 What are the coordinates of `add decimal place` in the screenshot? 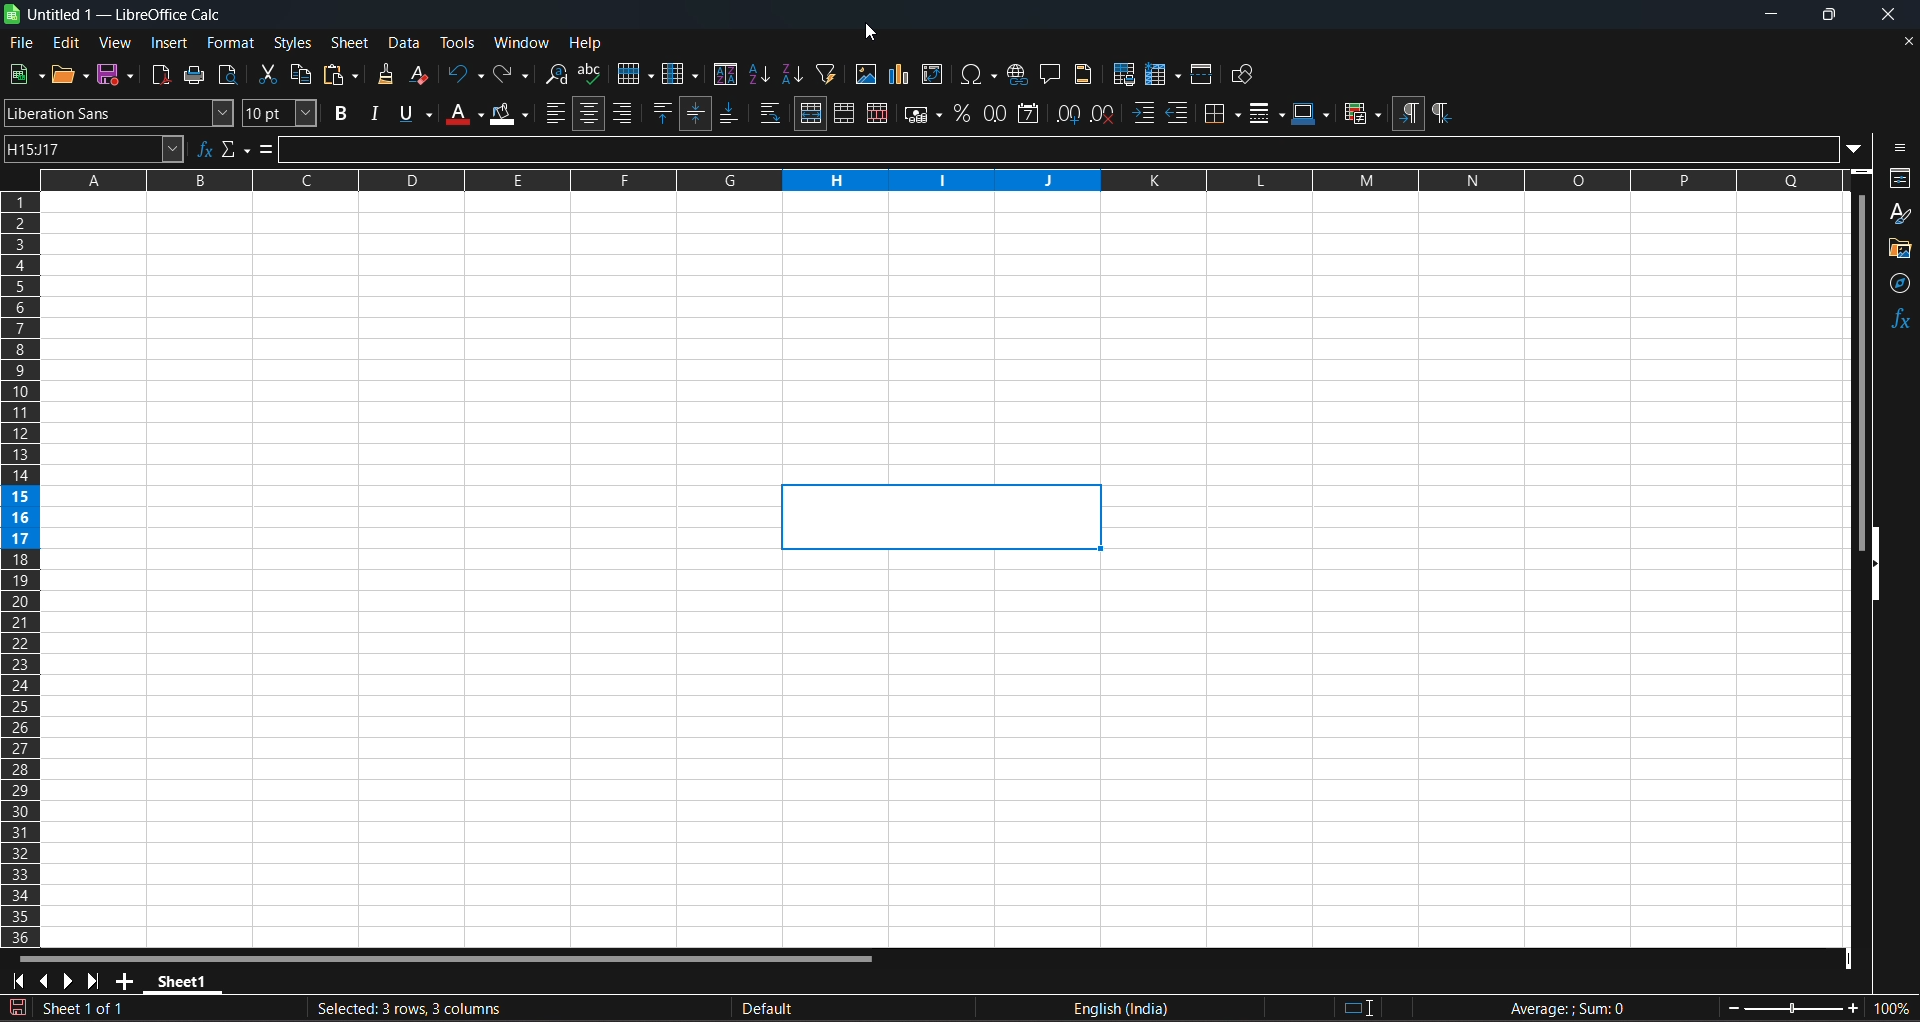 It's located at (1072, 114).